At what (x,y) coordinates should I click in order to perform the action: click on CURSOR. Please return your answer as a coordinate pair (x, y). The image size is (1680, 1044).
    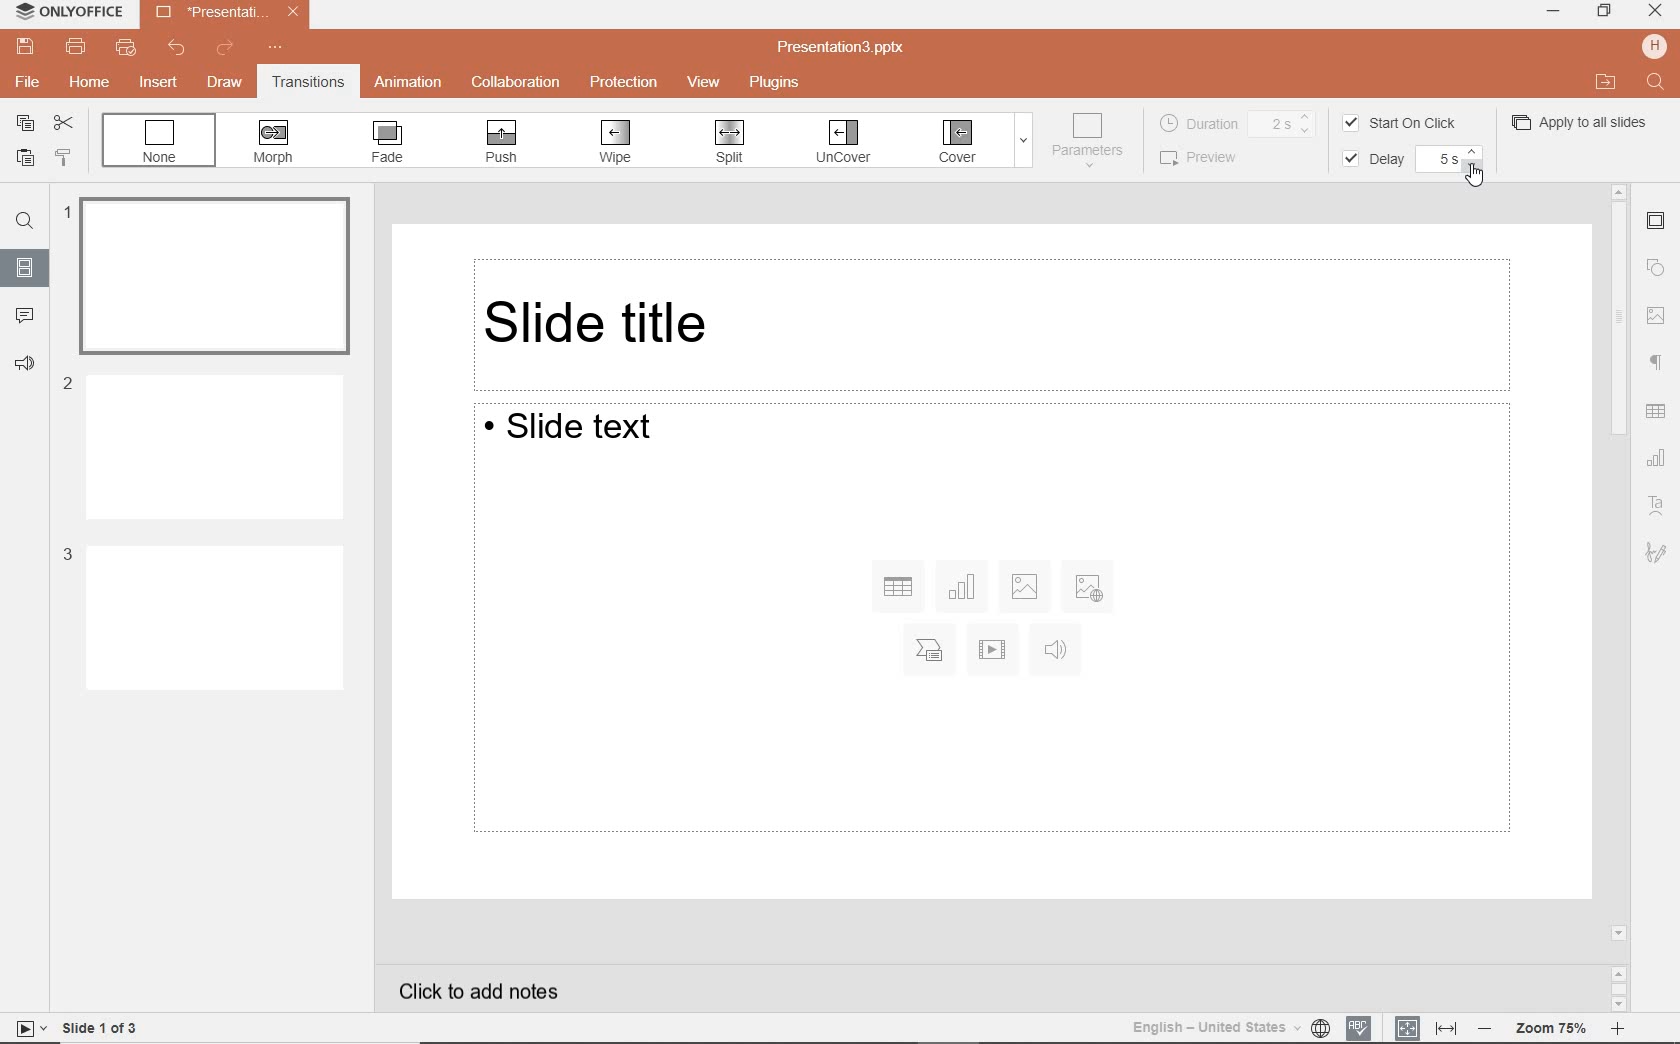
    Looking at the image, I should click on (1472, 175).